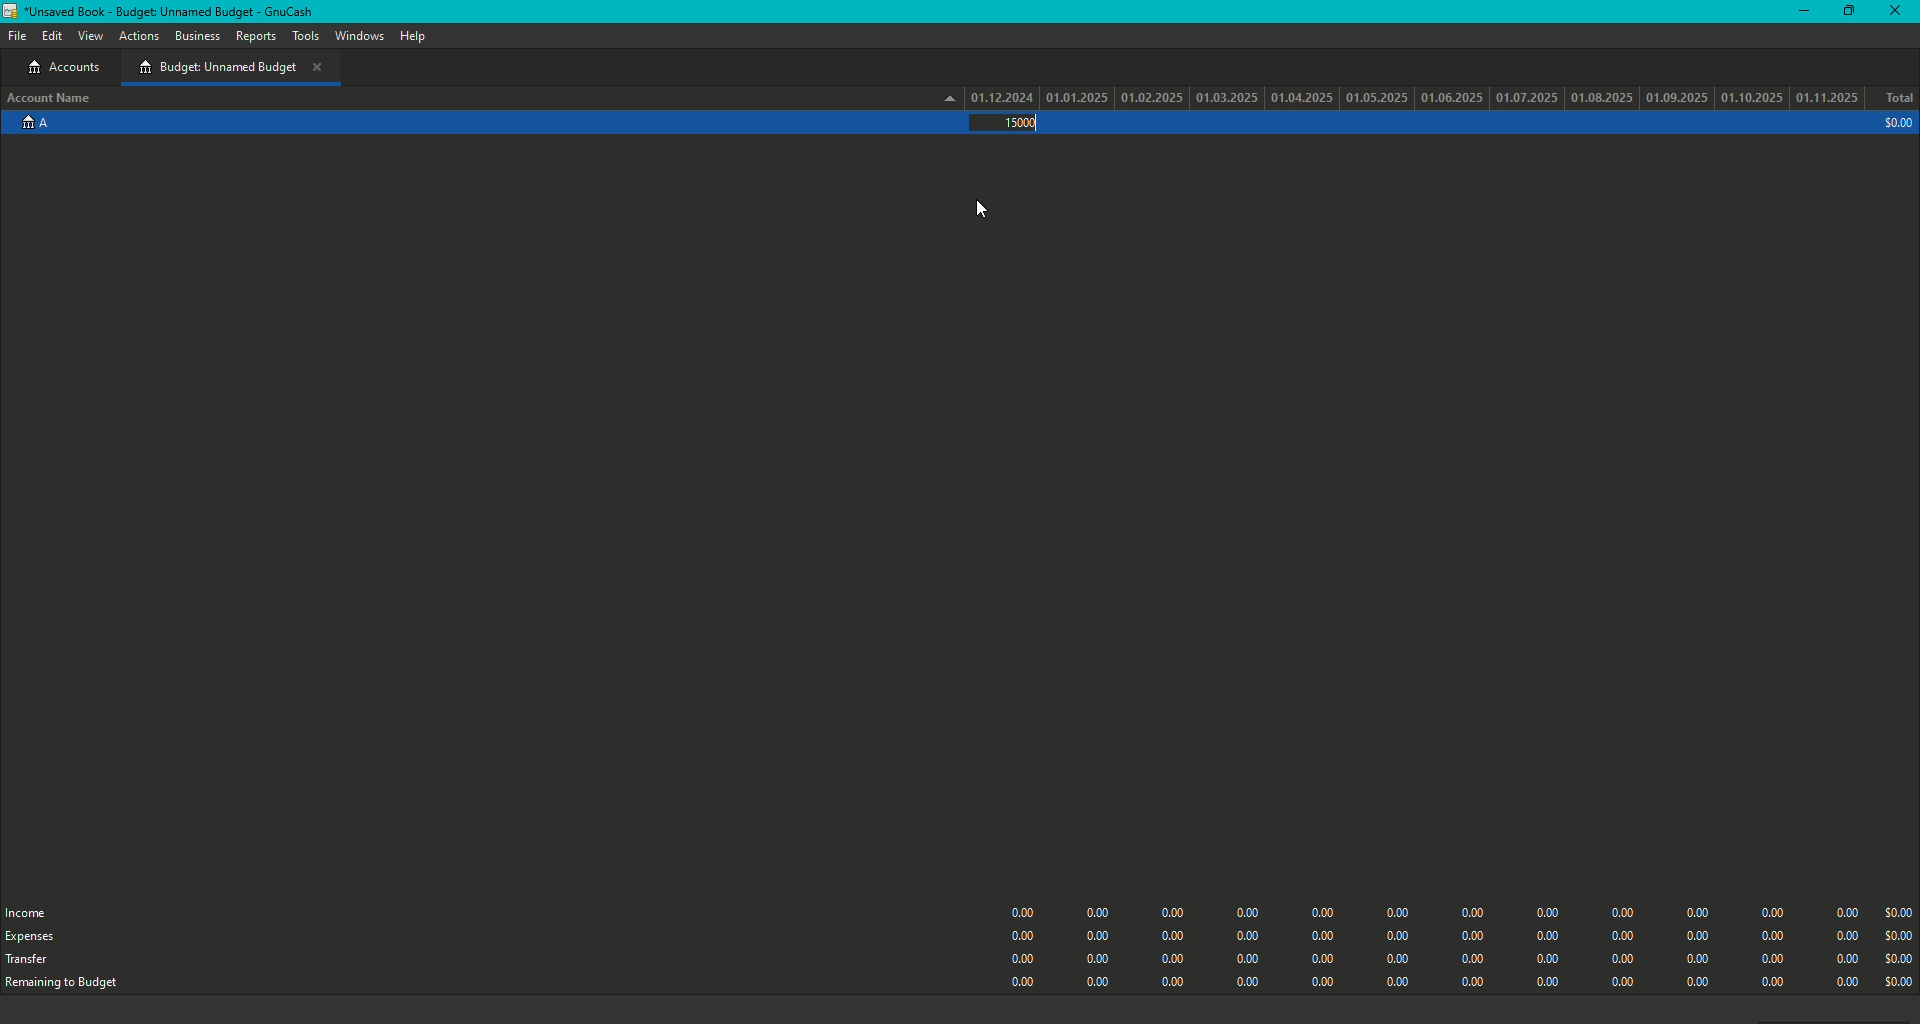  Describe the element at coordinates (29, 963) in the screenshot. I see `Transfer` at that location.